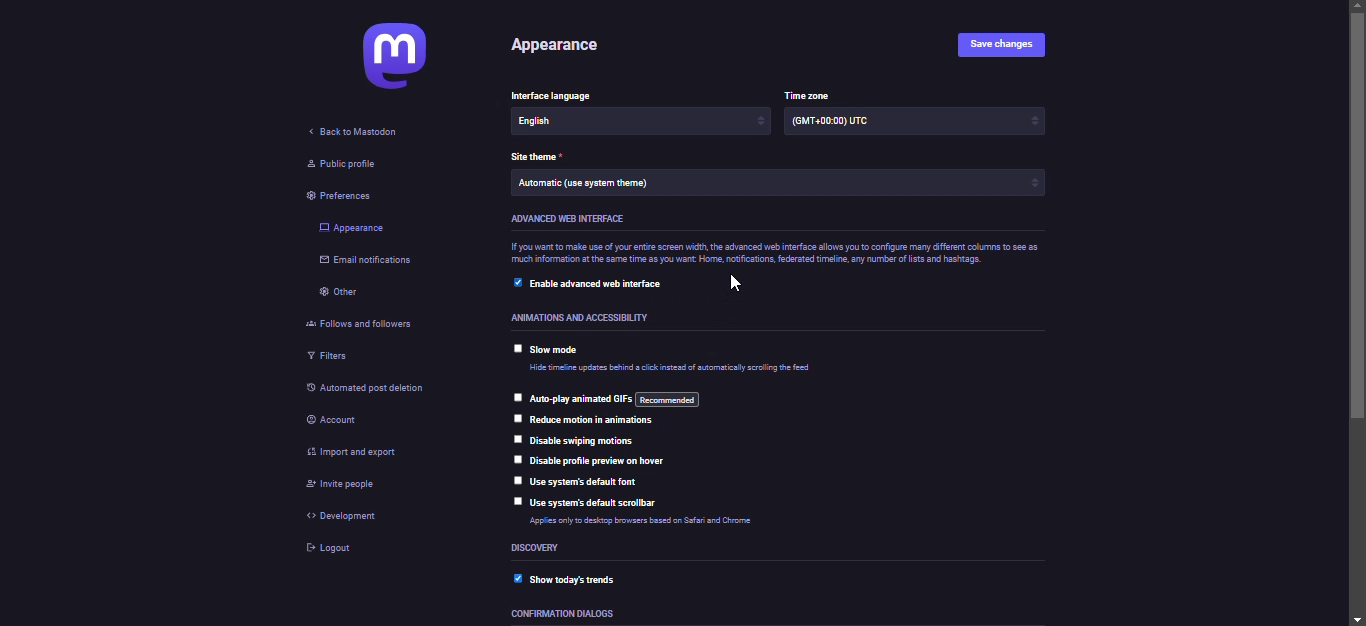 The width and height of the screenshot is (1366, 626). Describe the element at coordinates (1004, 44) in the screenshot. I see `save changes` at that location.